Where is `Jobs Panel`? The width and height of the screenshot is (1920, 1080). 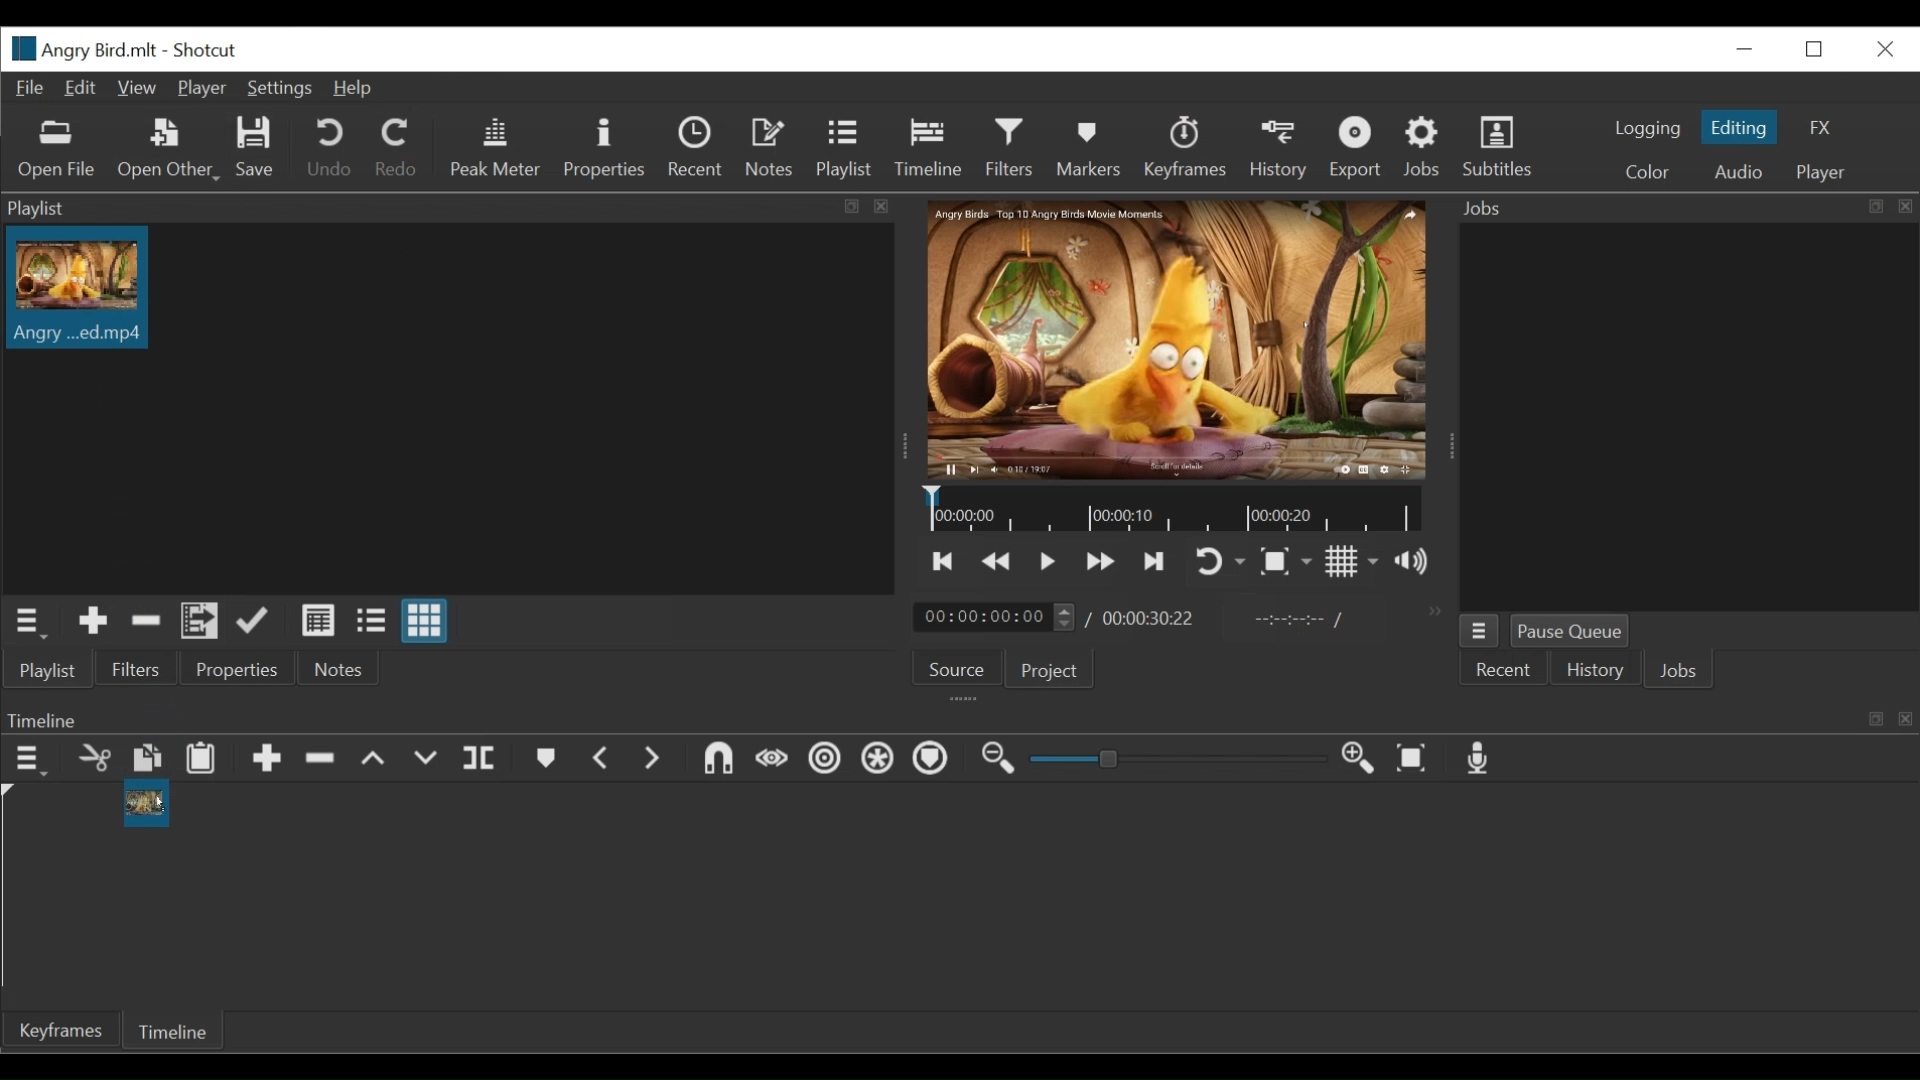 Jobs Panel is located at coordinates (1687, 208).